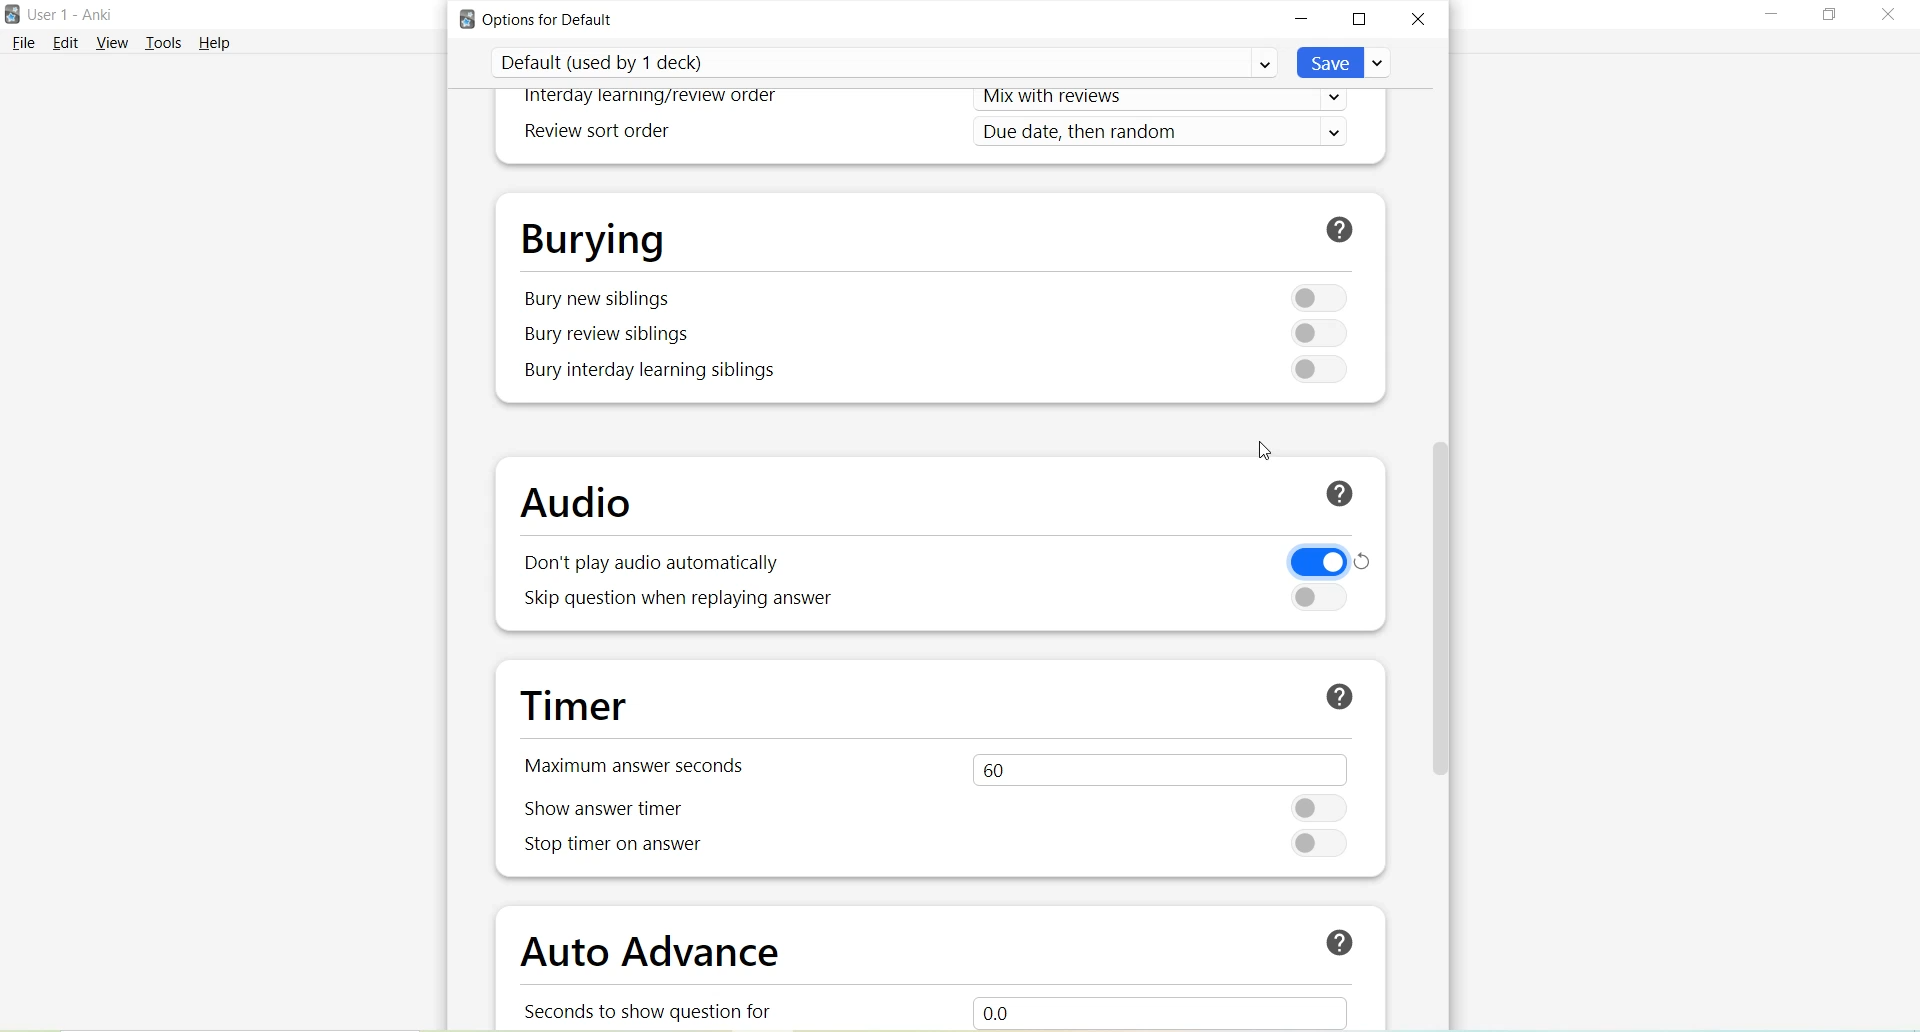 This screenshot has width=1920, height=1032. Describe the element at coordinates (1886, 18) in the screenshot. I see `Close` at that location.